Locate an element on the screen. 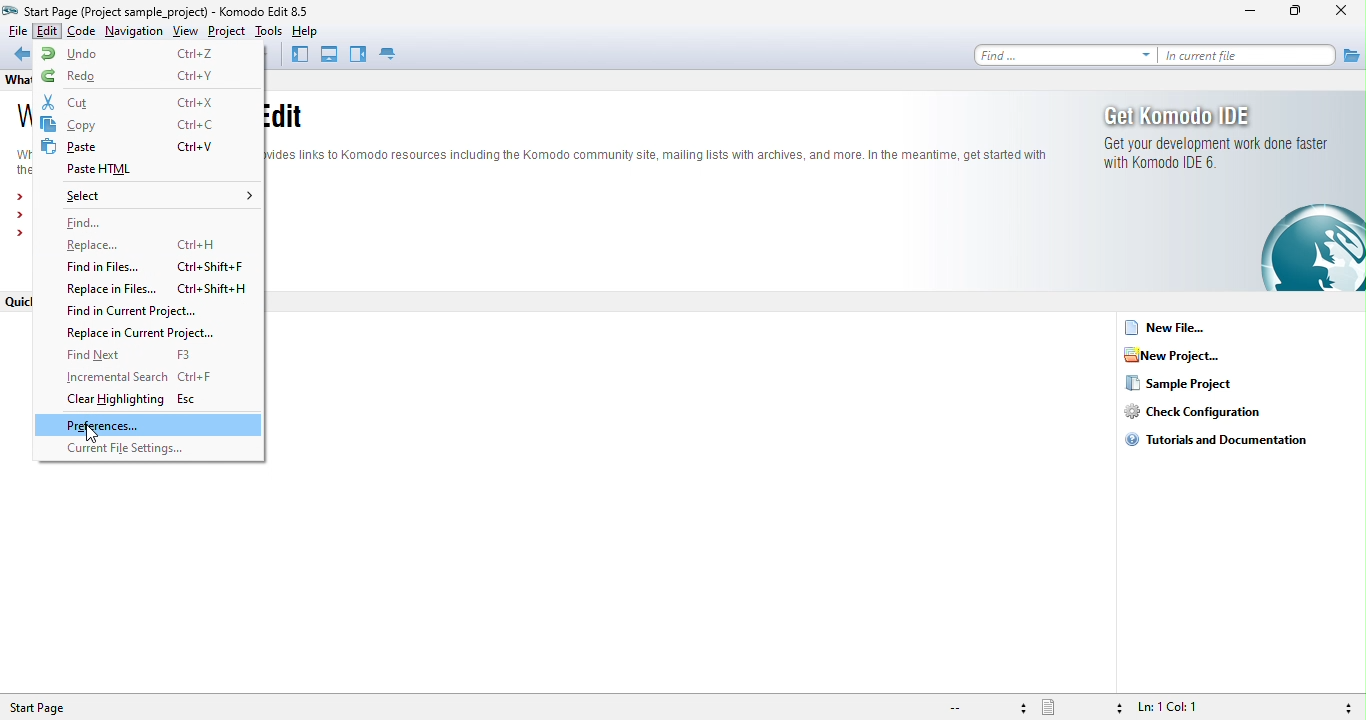  logo is located at coordinates (1311, 250).